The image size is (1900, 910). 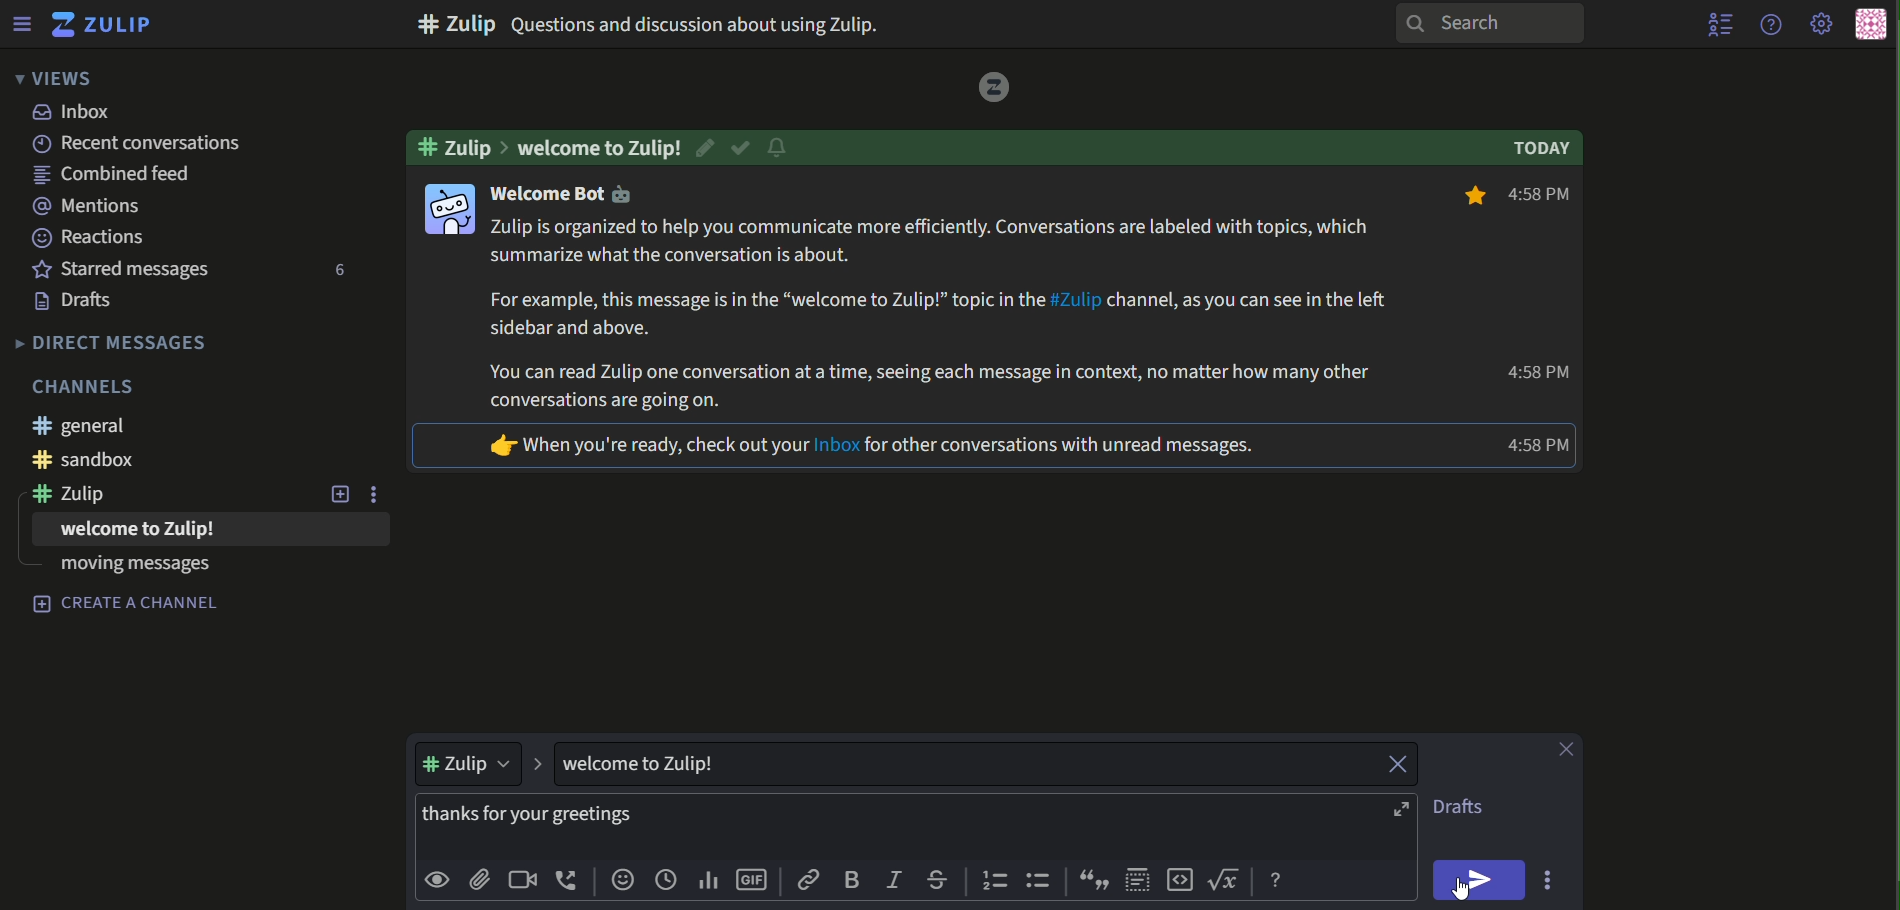 I want to click on Cursor, so click(x=1460, y=892).